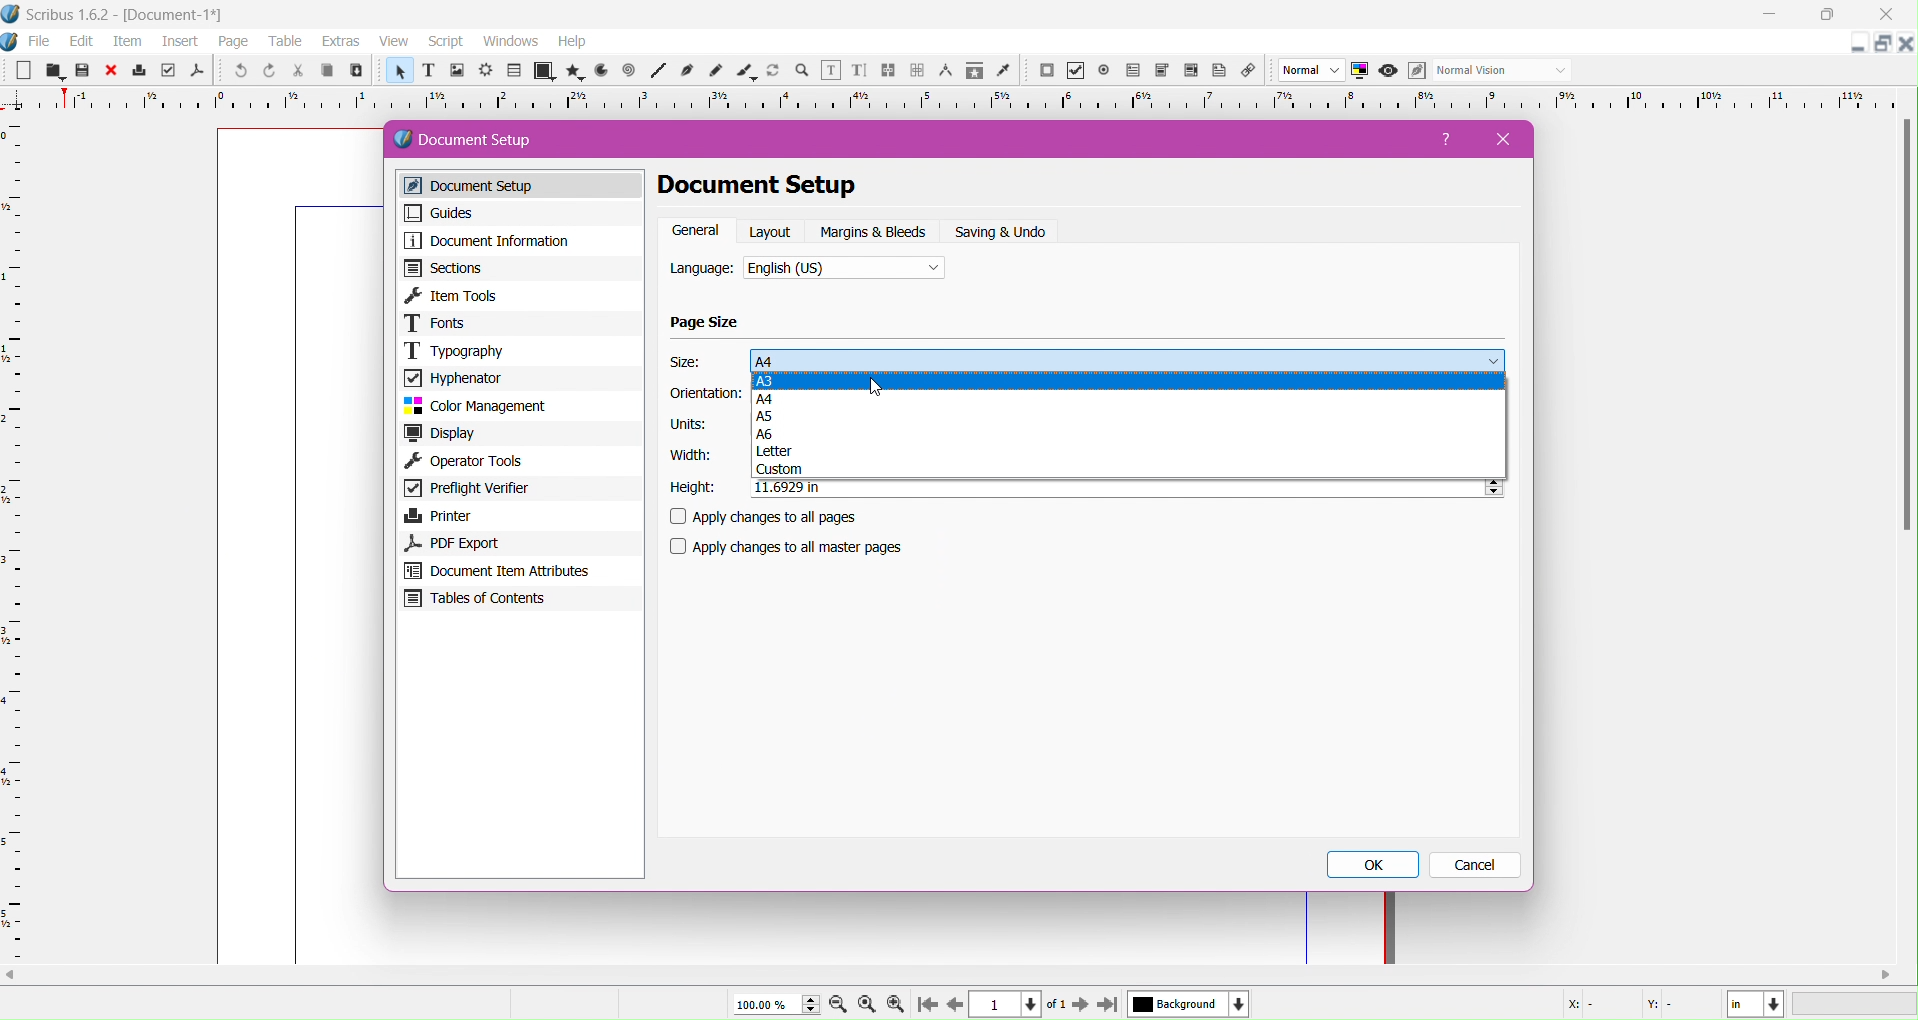  What do you see at coordinates (799, 547) in the screenshot?
I see `Apply changes to all master pages` at bounding box center [799, 547].